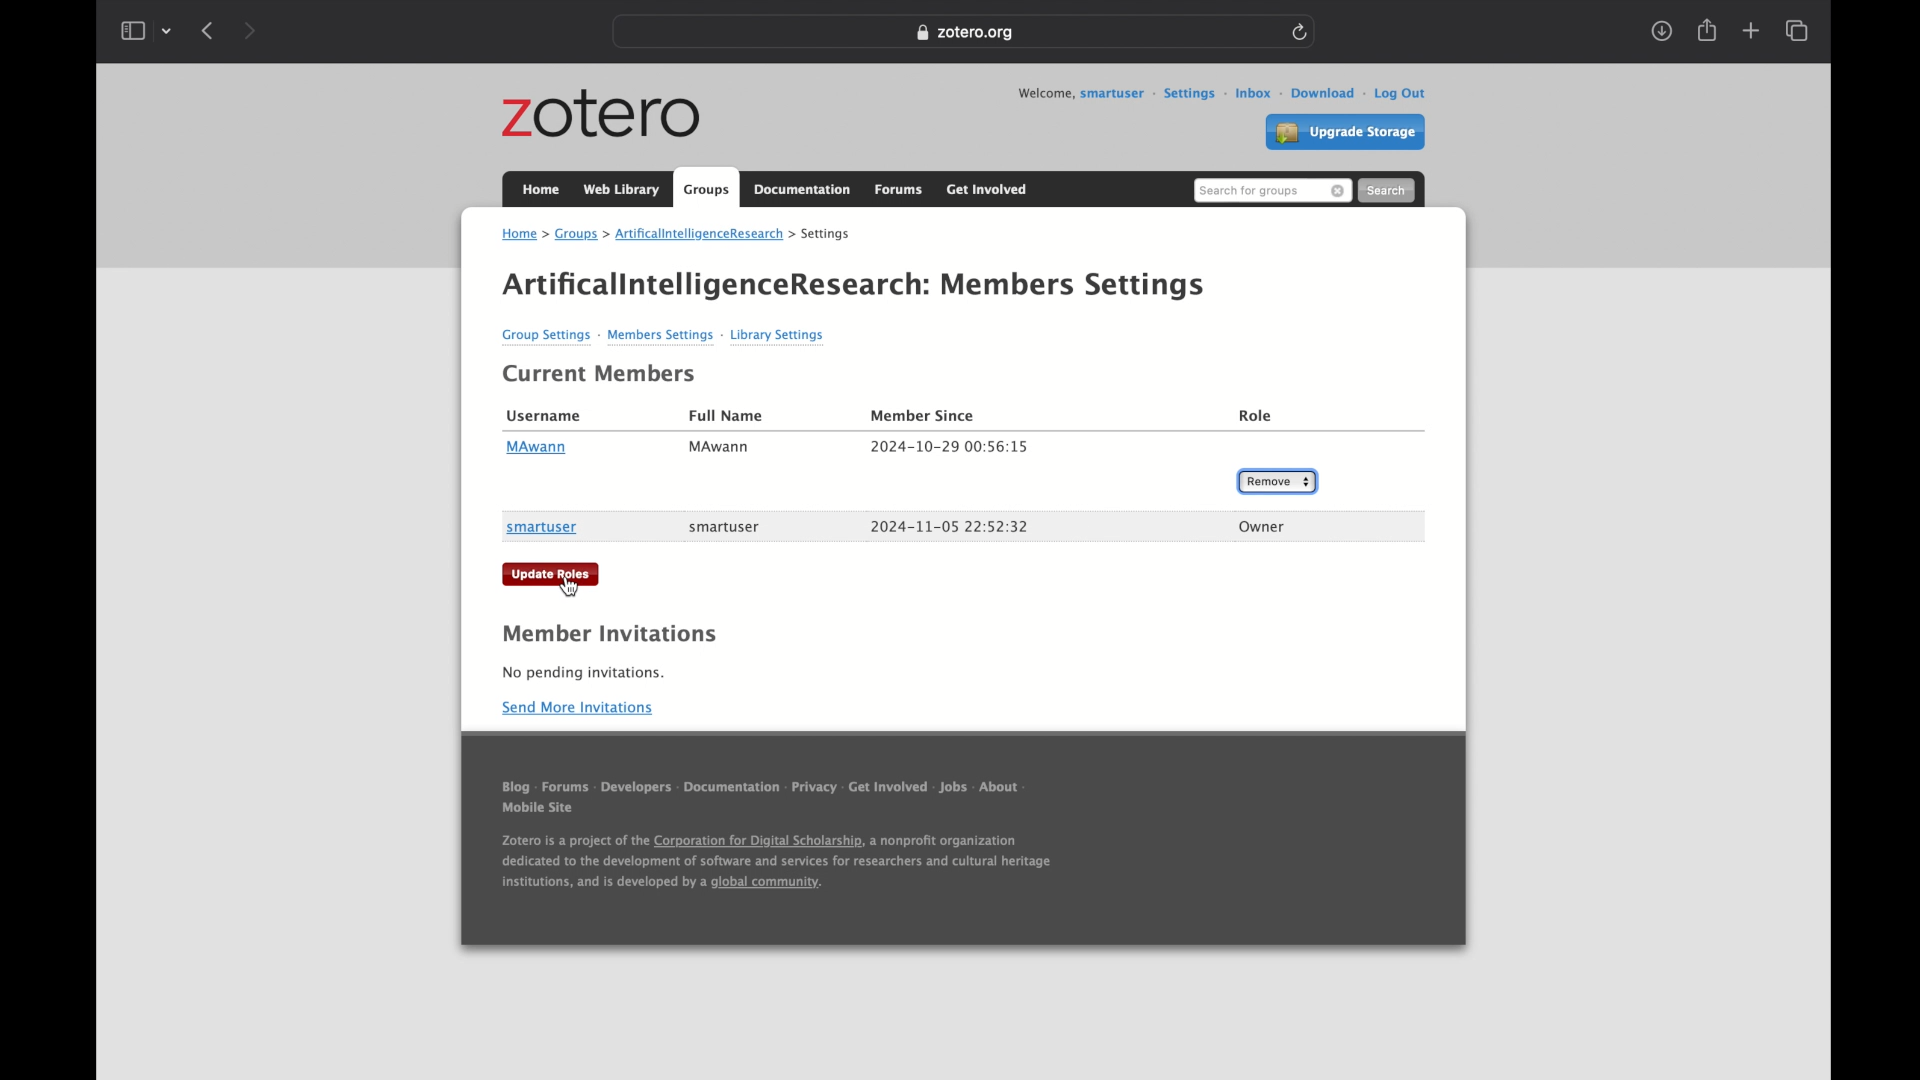 The height and width of the screenshot is (1080, 1920). What do you see at coordinates (539, 813) in the screenshot?
I see `mobile sit` at bounding box center [539, 813].